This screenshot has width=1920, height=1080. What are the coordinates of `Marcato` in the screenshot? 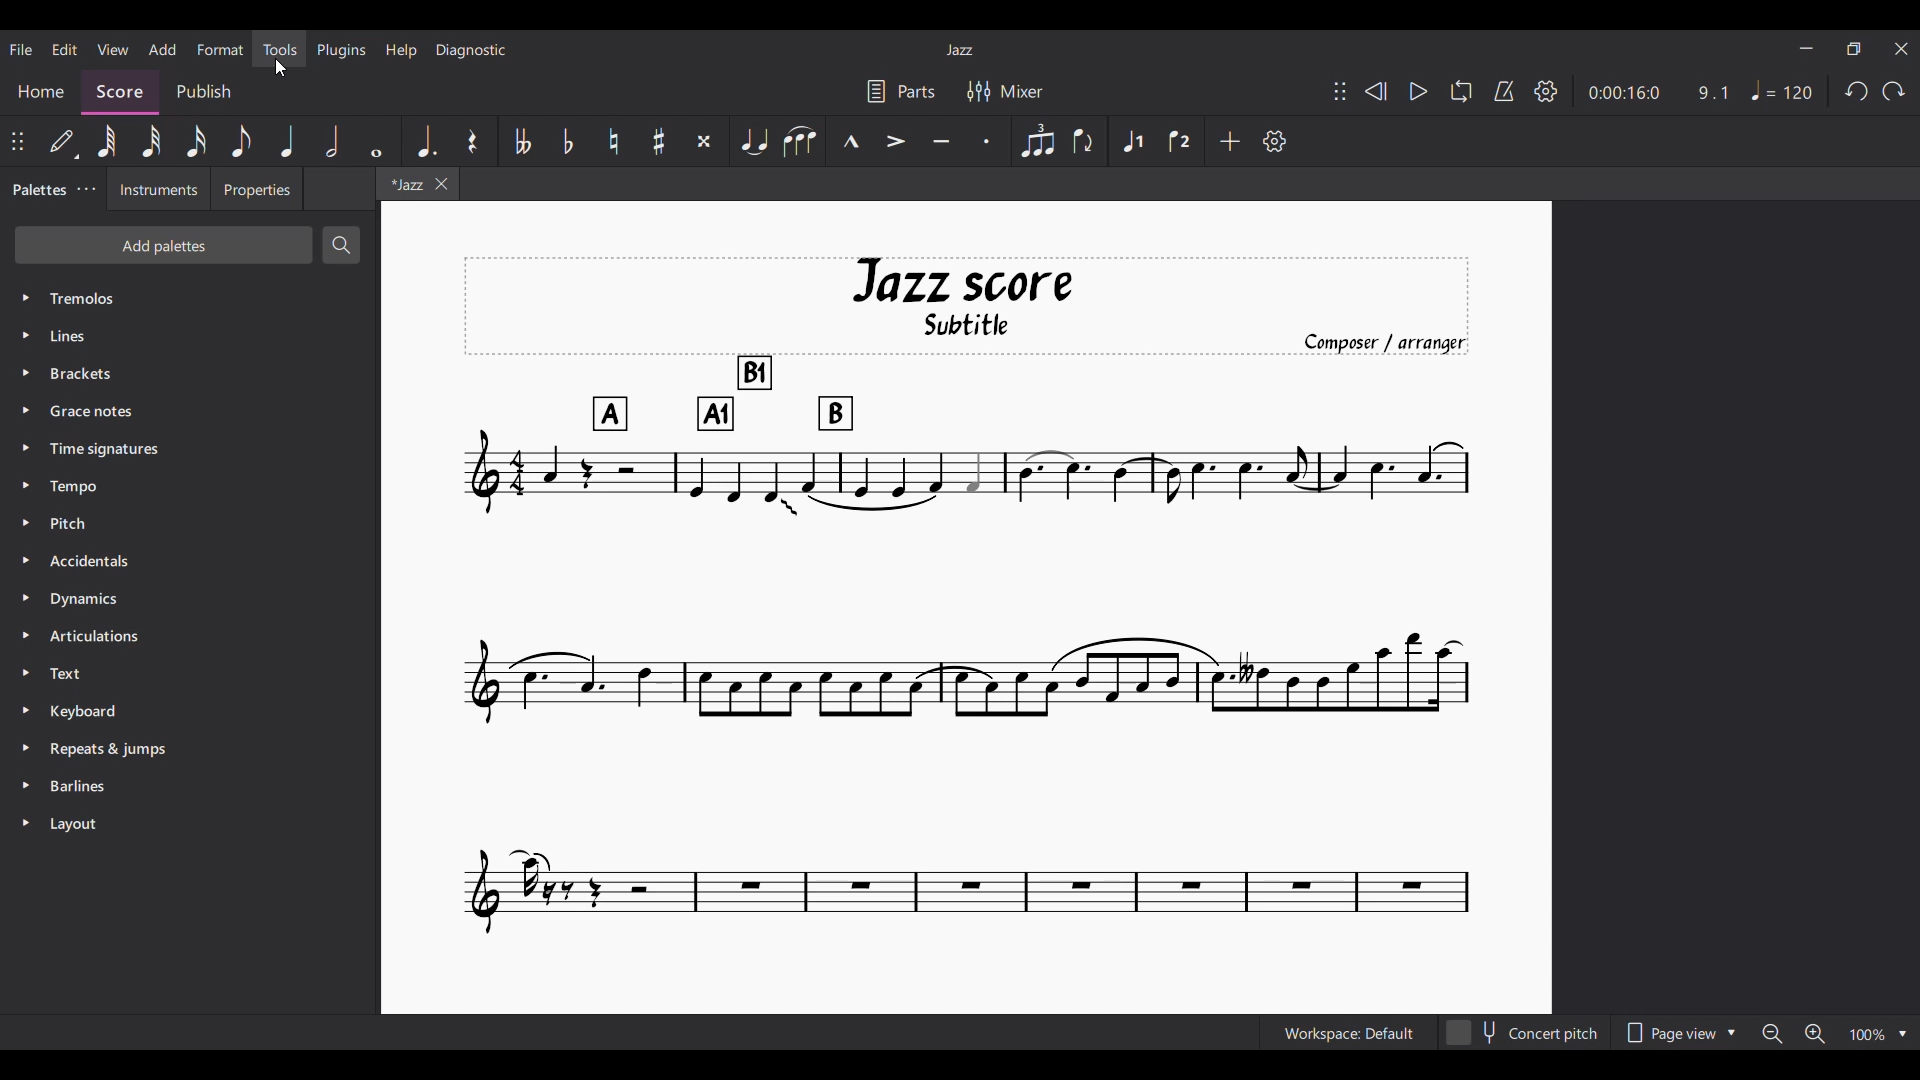 It's located at (851, 141).